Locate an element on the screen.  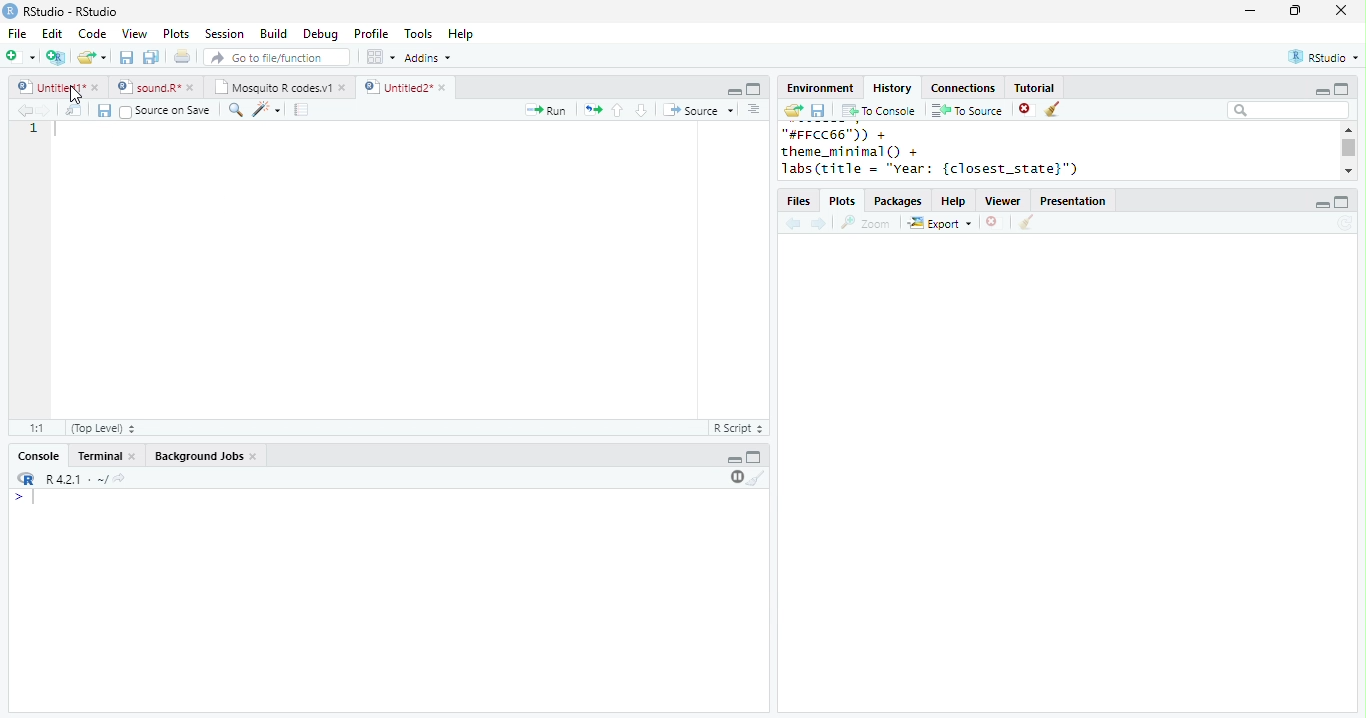
Session is located at coordinates (224, 34).